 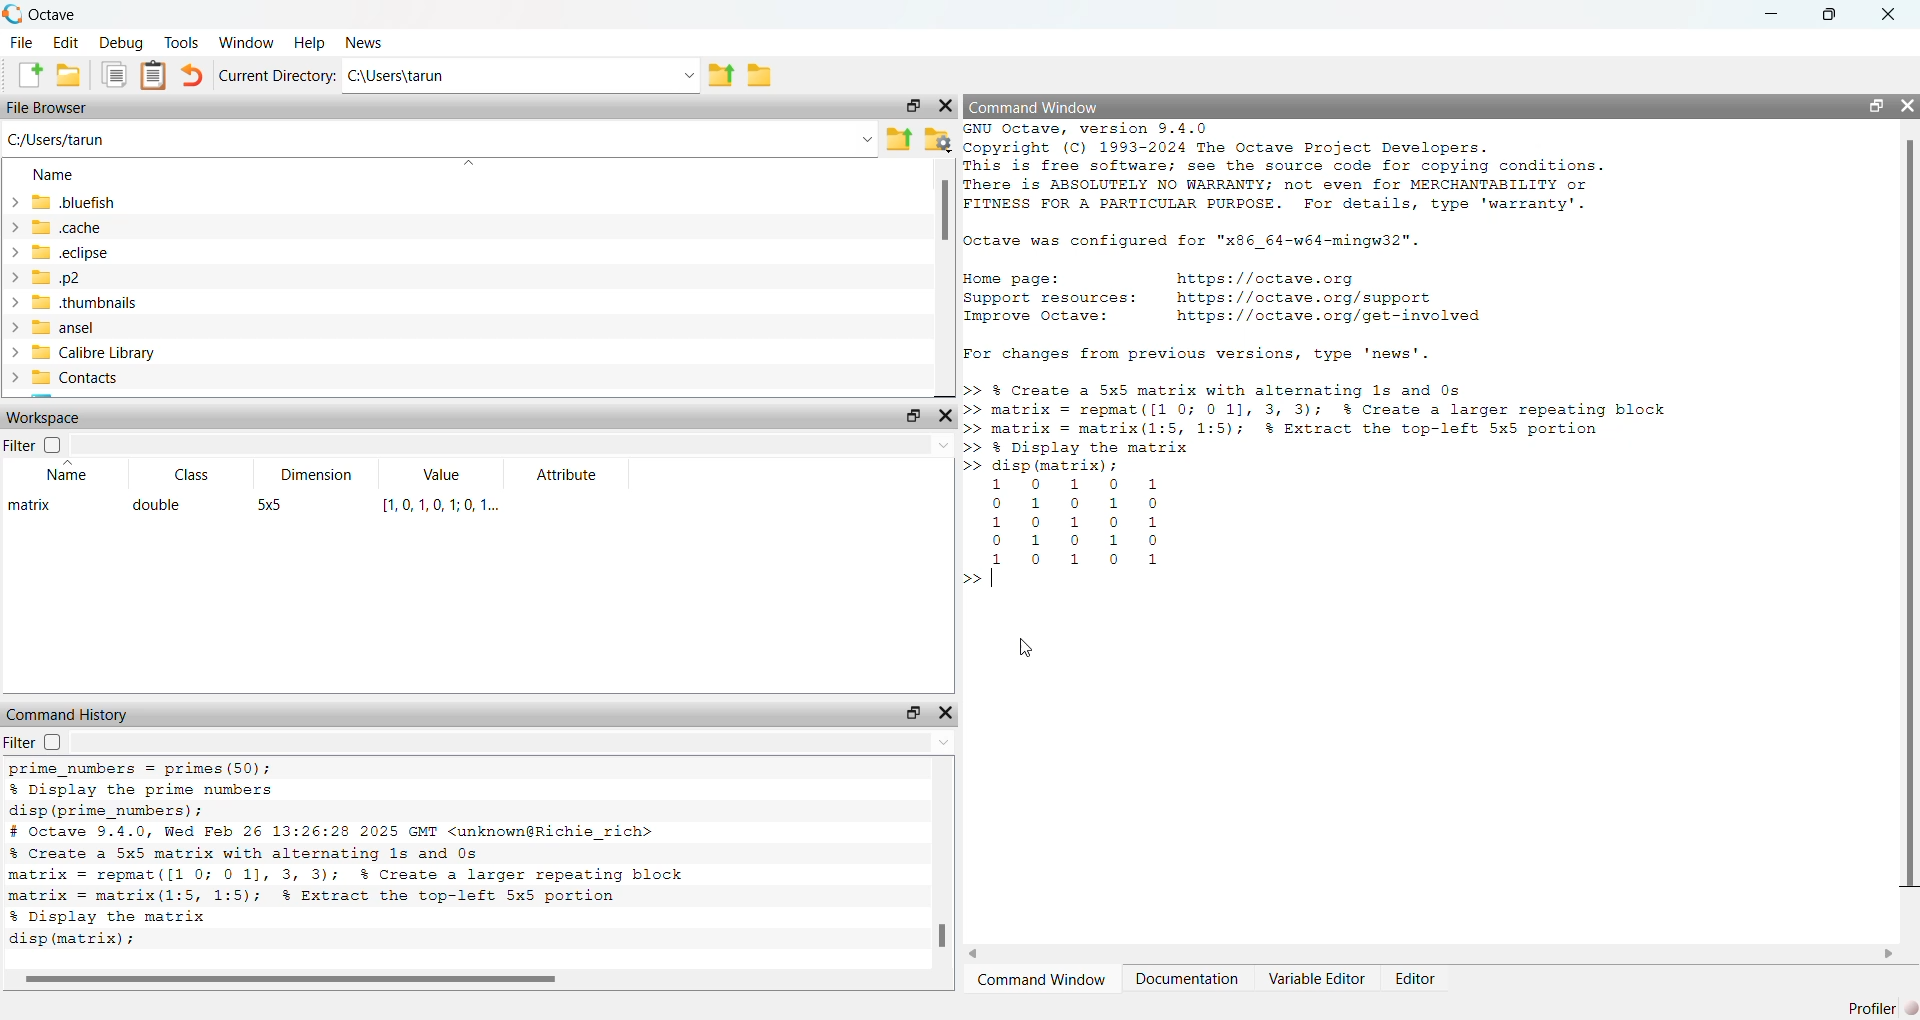 What do you see at coordinates (184, 43) in the screenshot?
I see `Tools` at bounding box center [184, 43].